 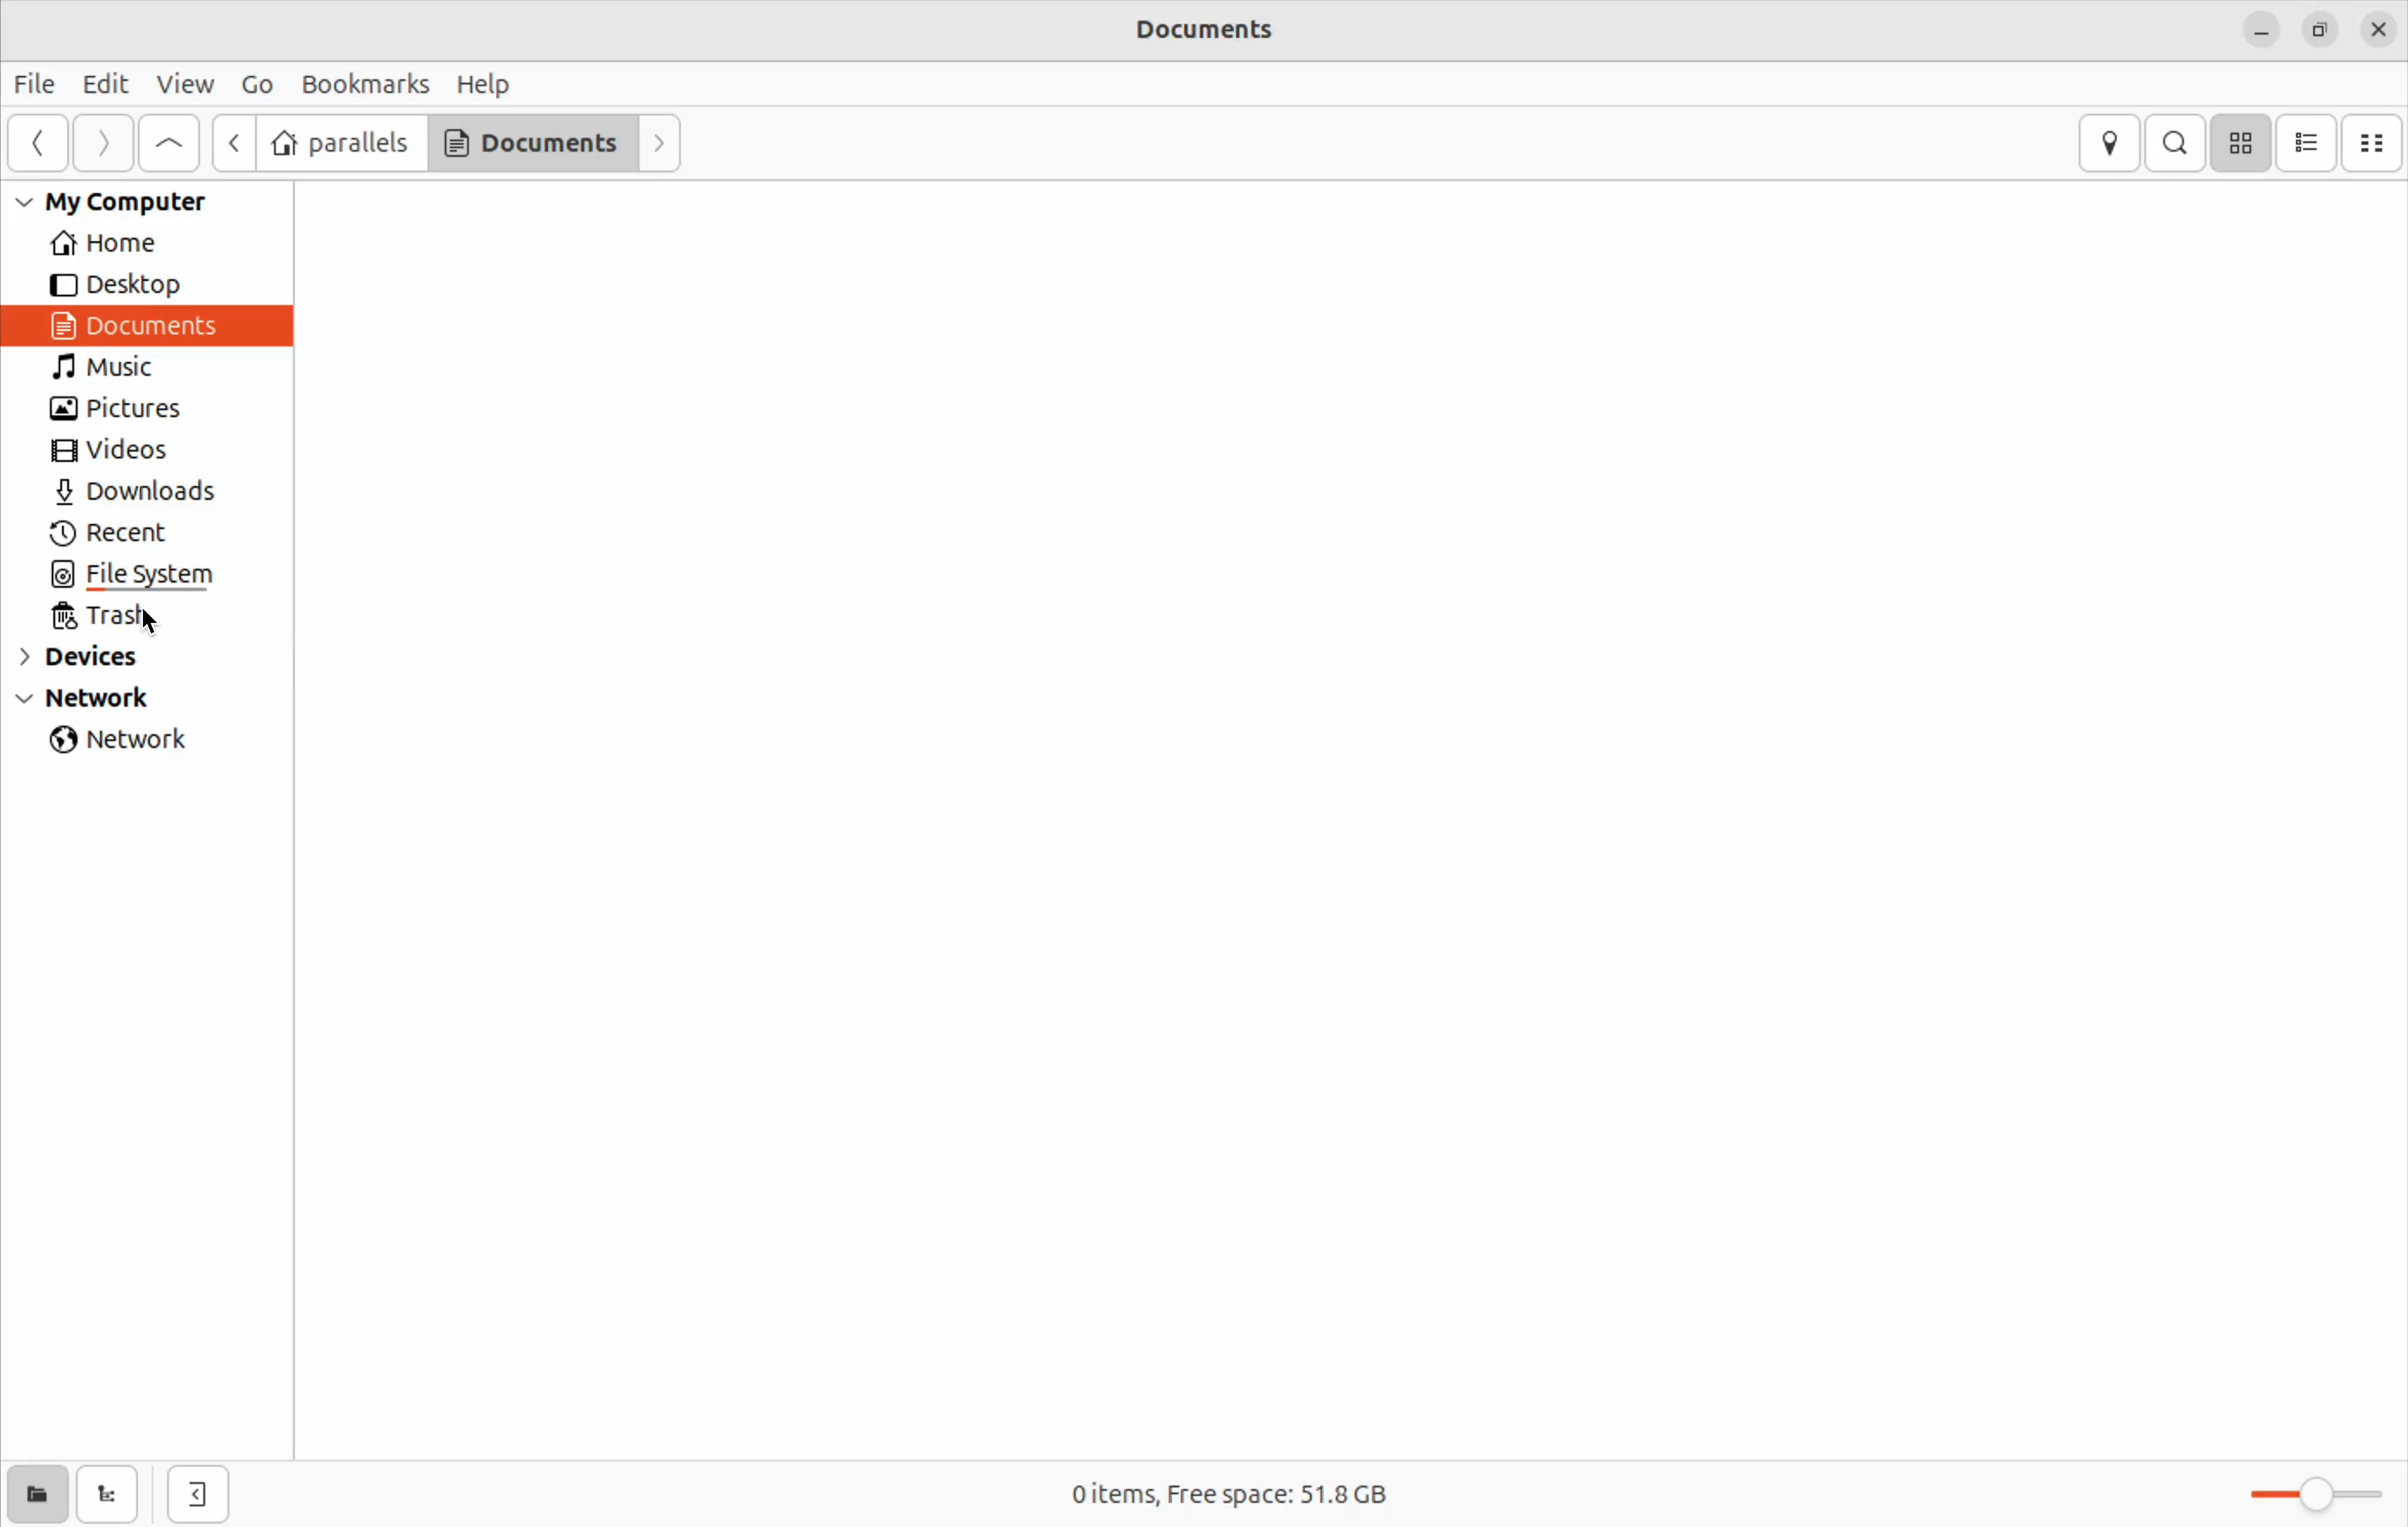 I want to click on show places, so click(x=35, y=1494).